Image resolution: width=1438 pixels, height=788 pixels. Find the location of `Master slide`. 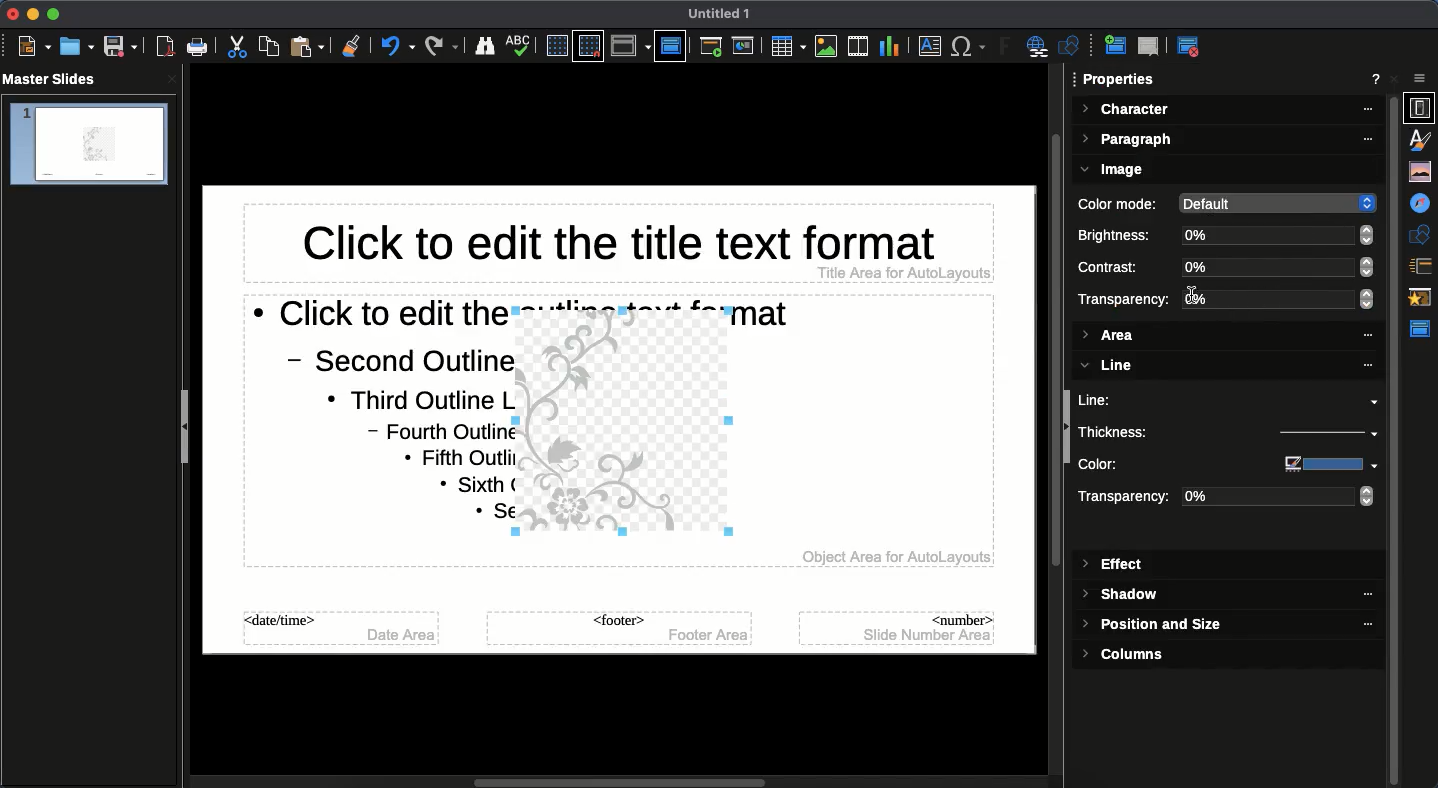

Master slide is located at coordinates (670, 45).